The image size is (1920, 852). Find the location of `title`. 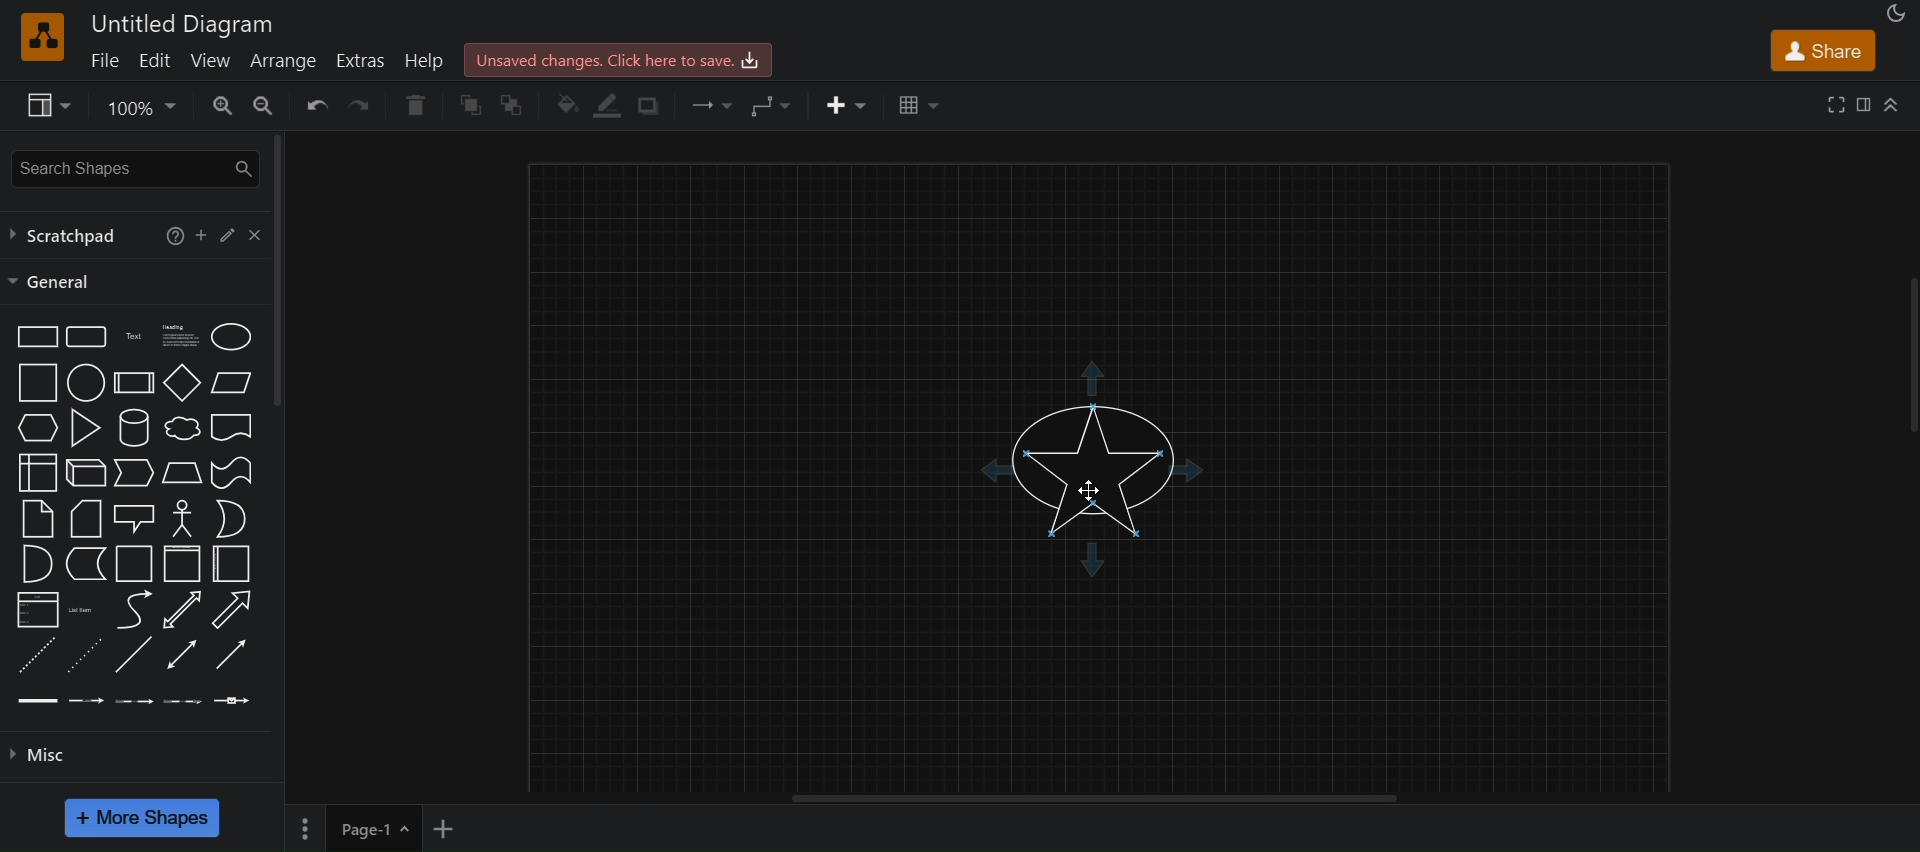

title is located at coordinates (183, 24).